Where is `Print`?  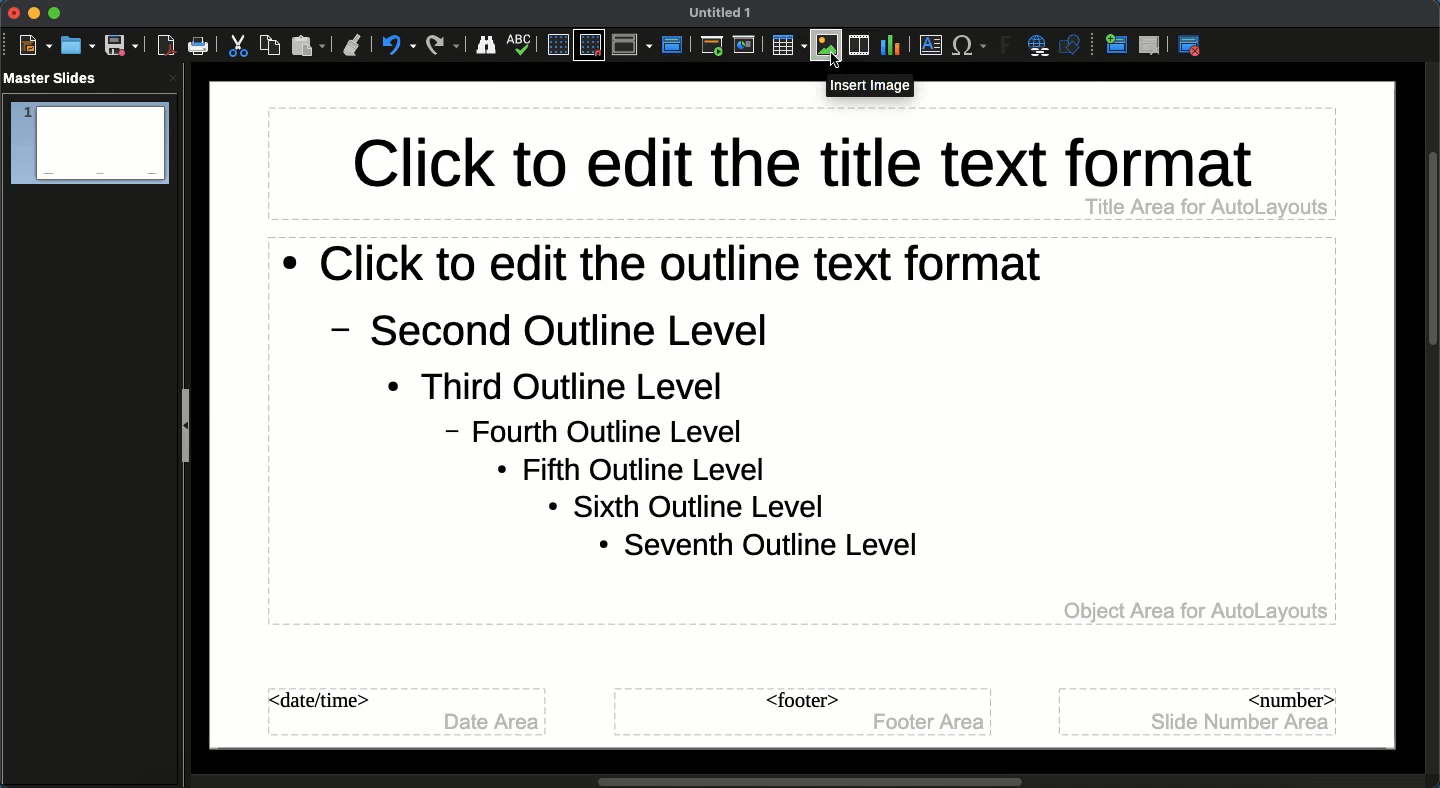
Print is located at coordinates (199, 46).